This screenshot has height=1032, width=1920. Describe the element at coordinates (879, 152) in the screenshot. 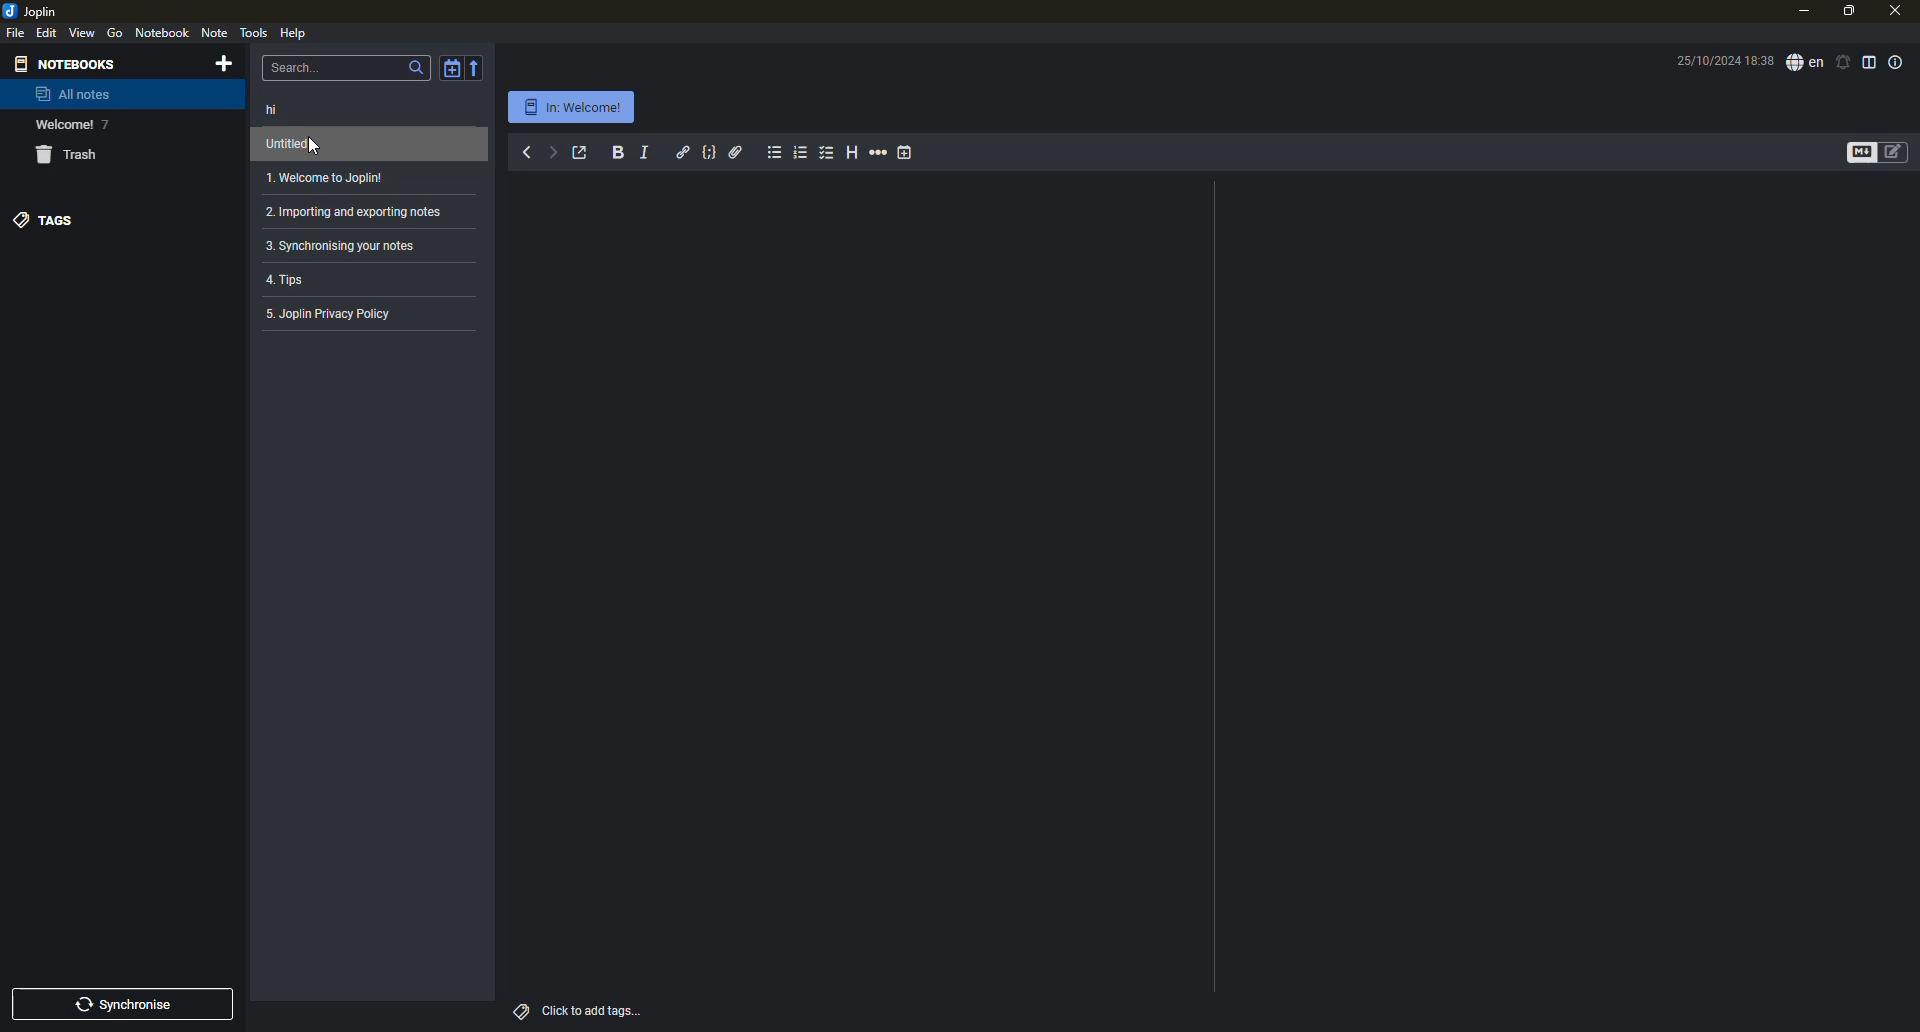

I see `horizontal rule` at that location.